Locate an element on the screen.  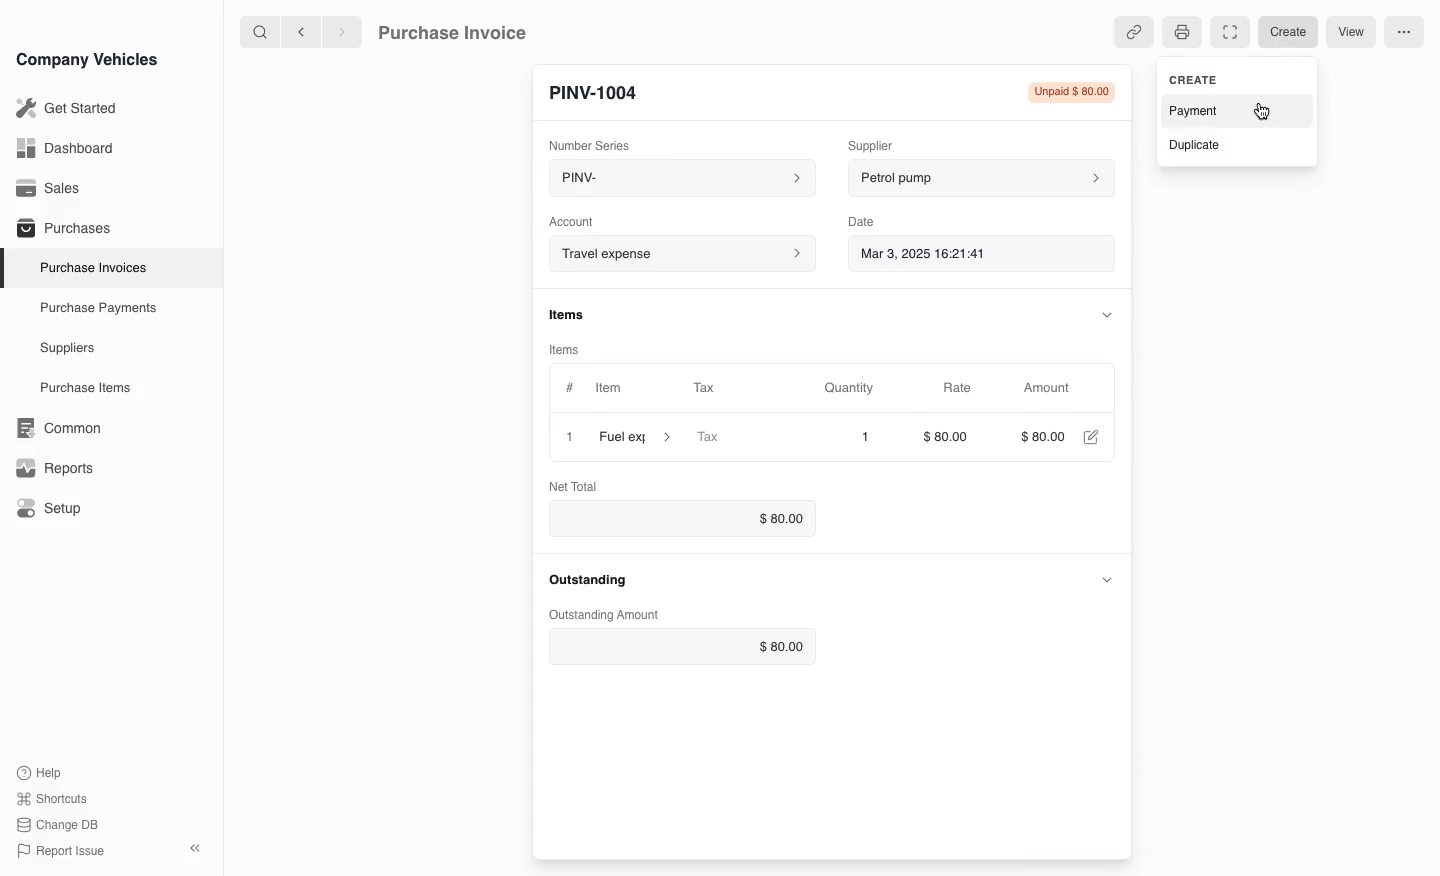
close is located at coordinates (569, 439).